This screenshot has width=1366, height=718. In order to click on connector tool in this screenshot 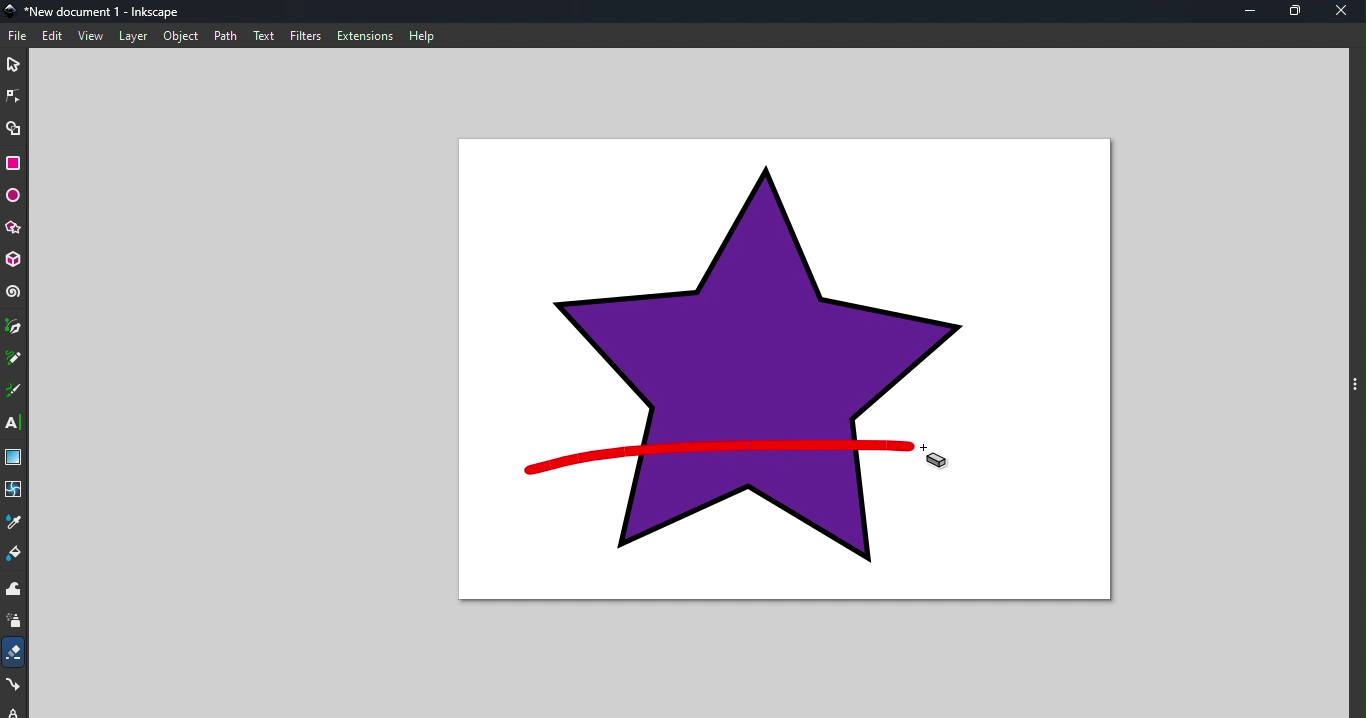, I will do `click(15, 686)`.